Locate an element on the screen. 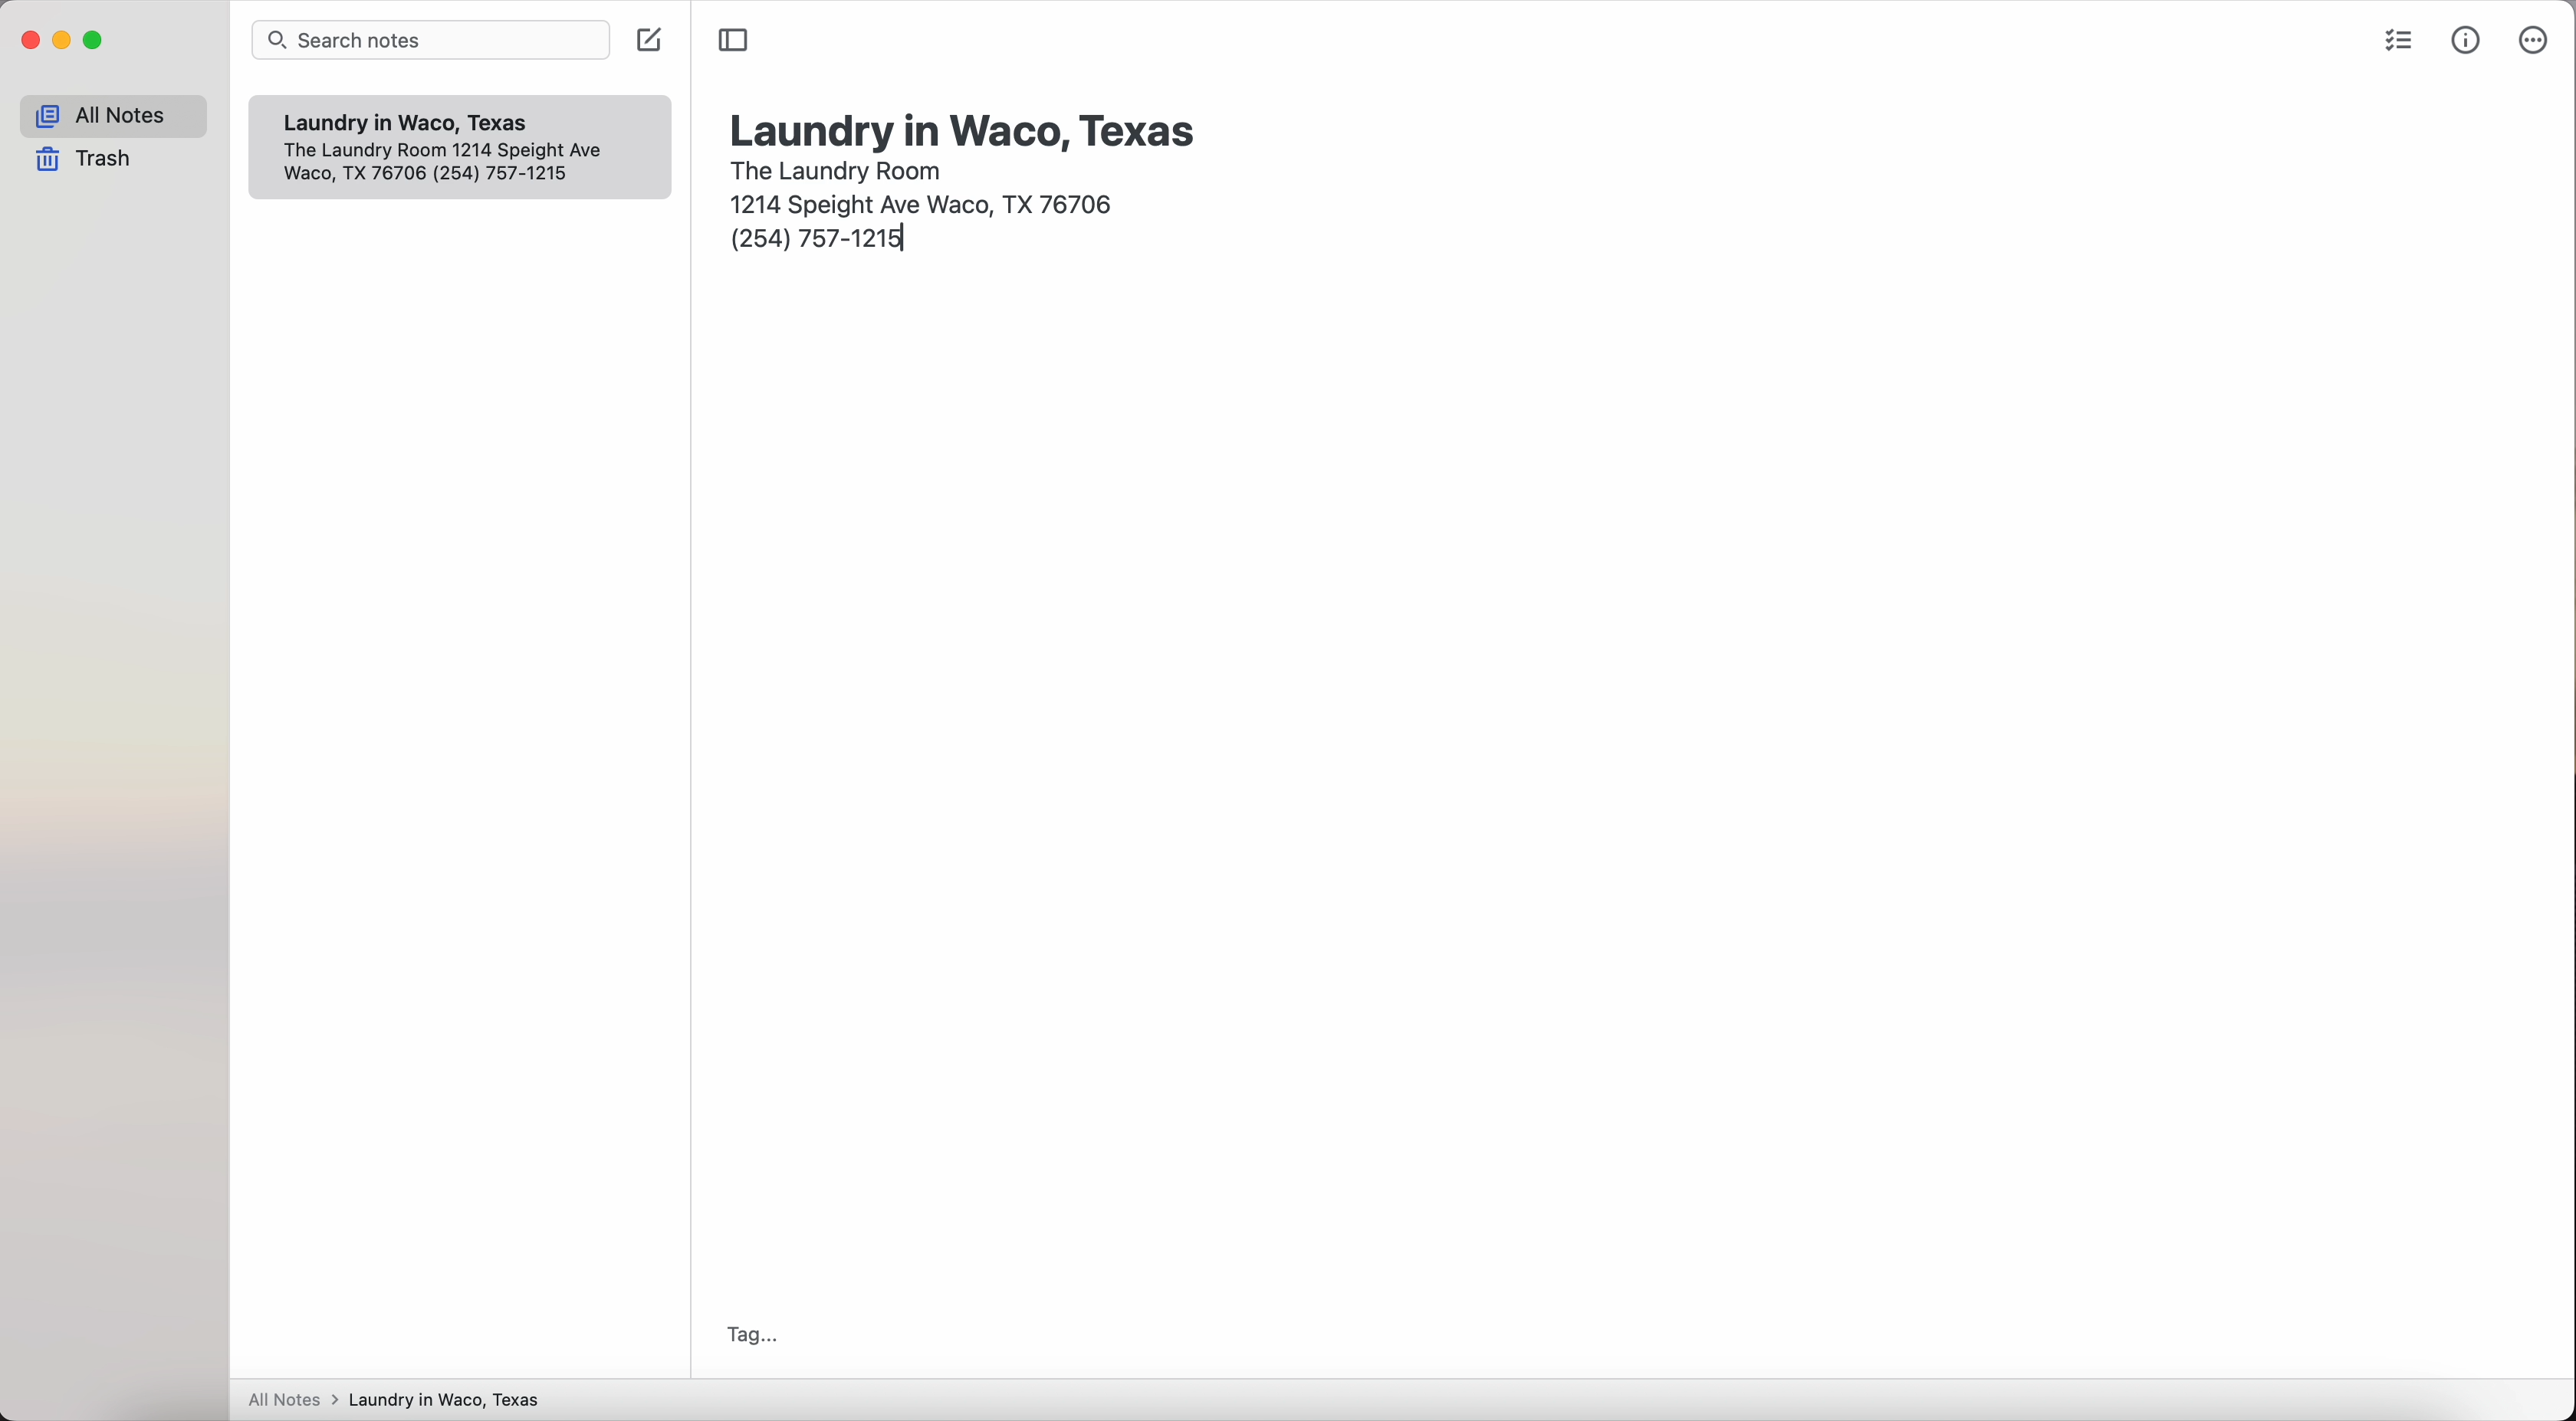 The height and width of the screenshot is (1421, 2576). click on create note is located at coordinates (652, 40).